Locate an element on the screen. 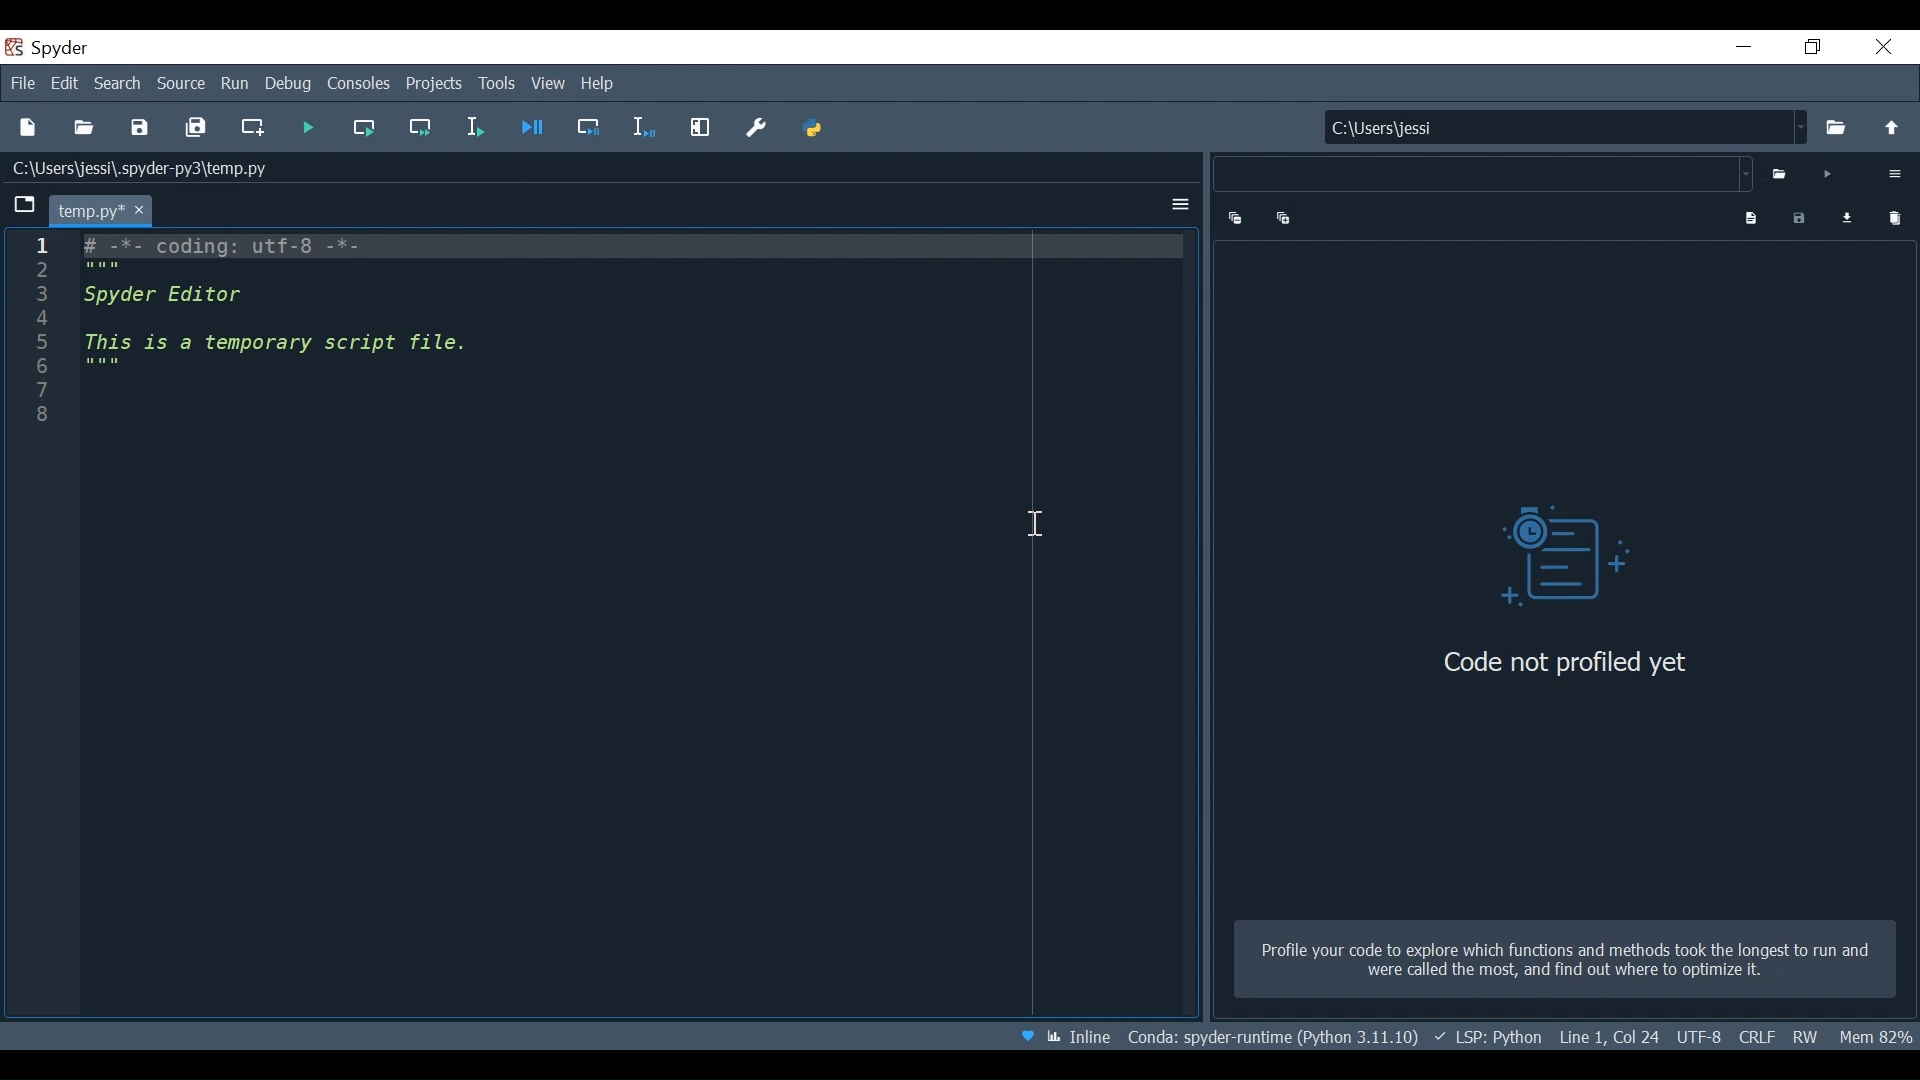  Profiler Vsual icon is located at coordinates (1556, 554).